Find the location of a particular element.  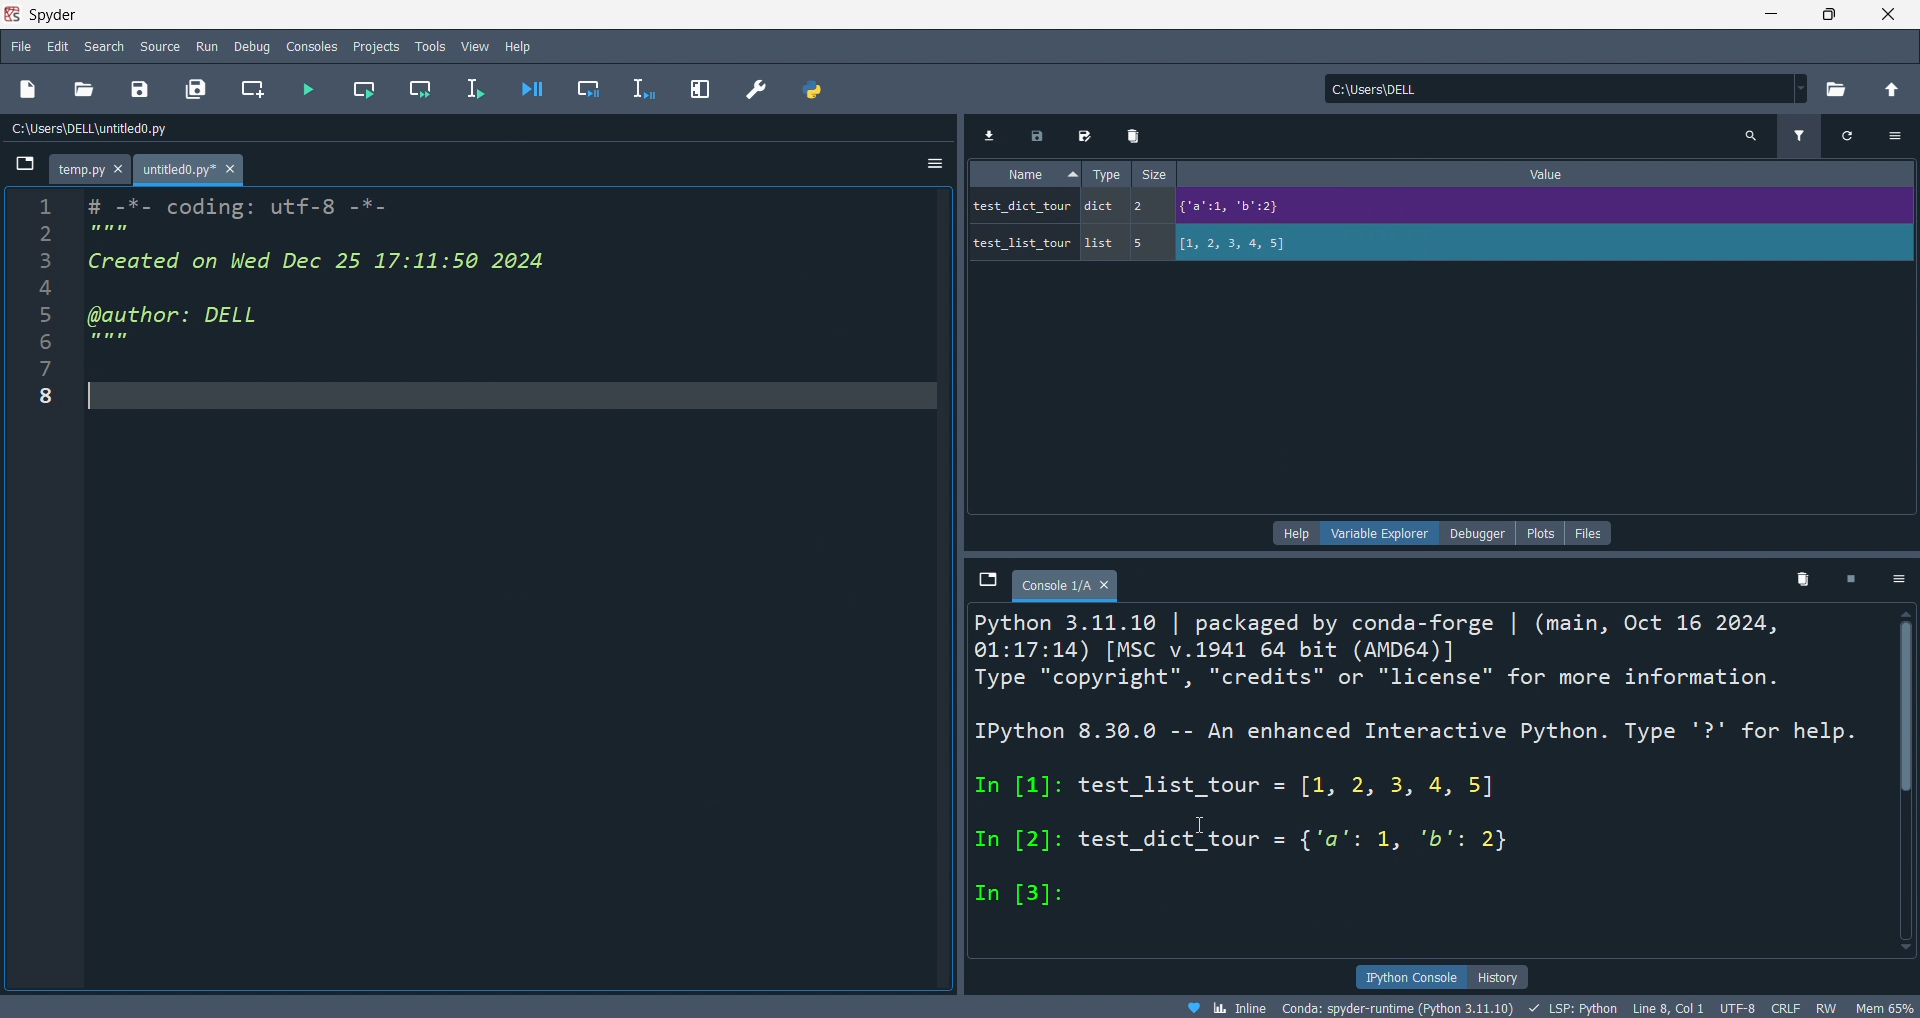

tools is located at coordinates (426, 48).